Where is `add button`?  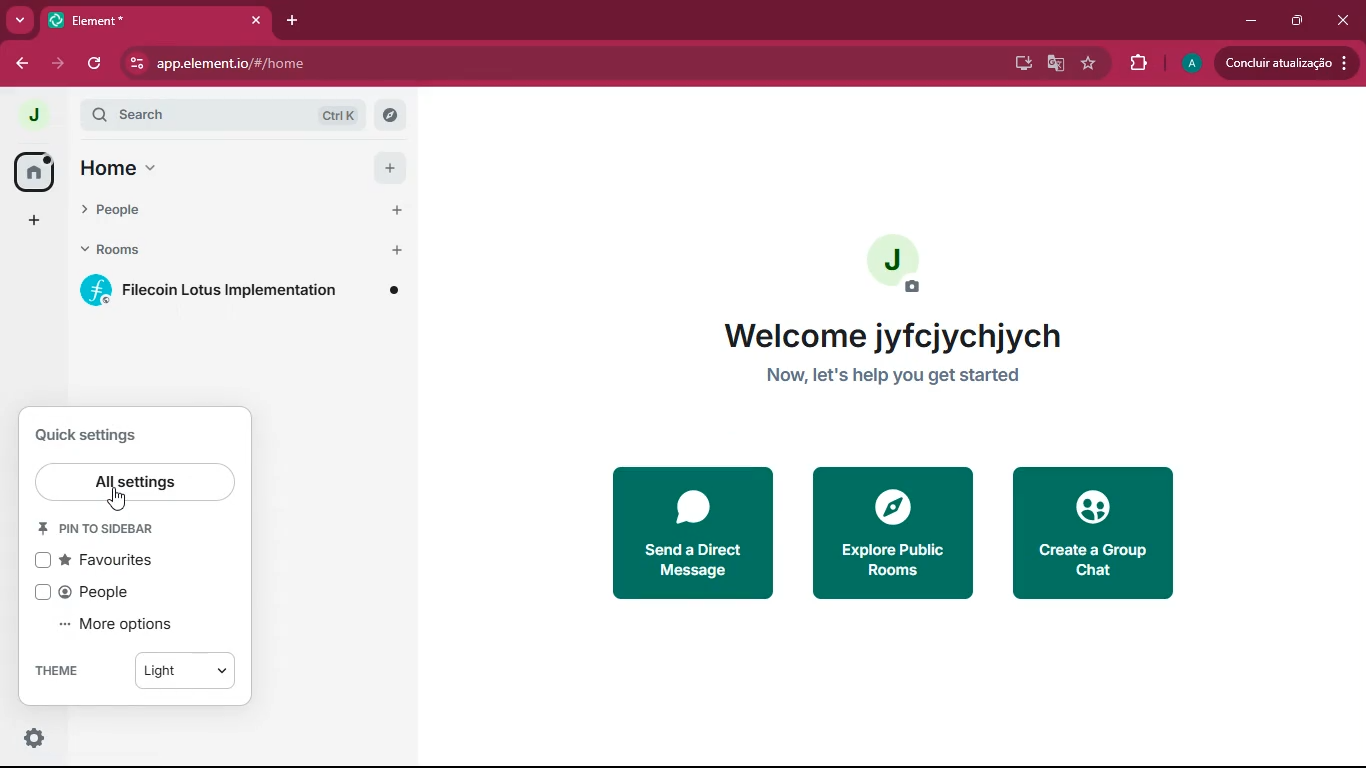 add button is located at coordinates (391, 211).